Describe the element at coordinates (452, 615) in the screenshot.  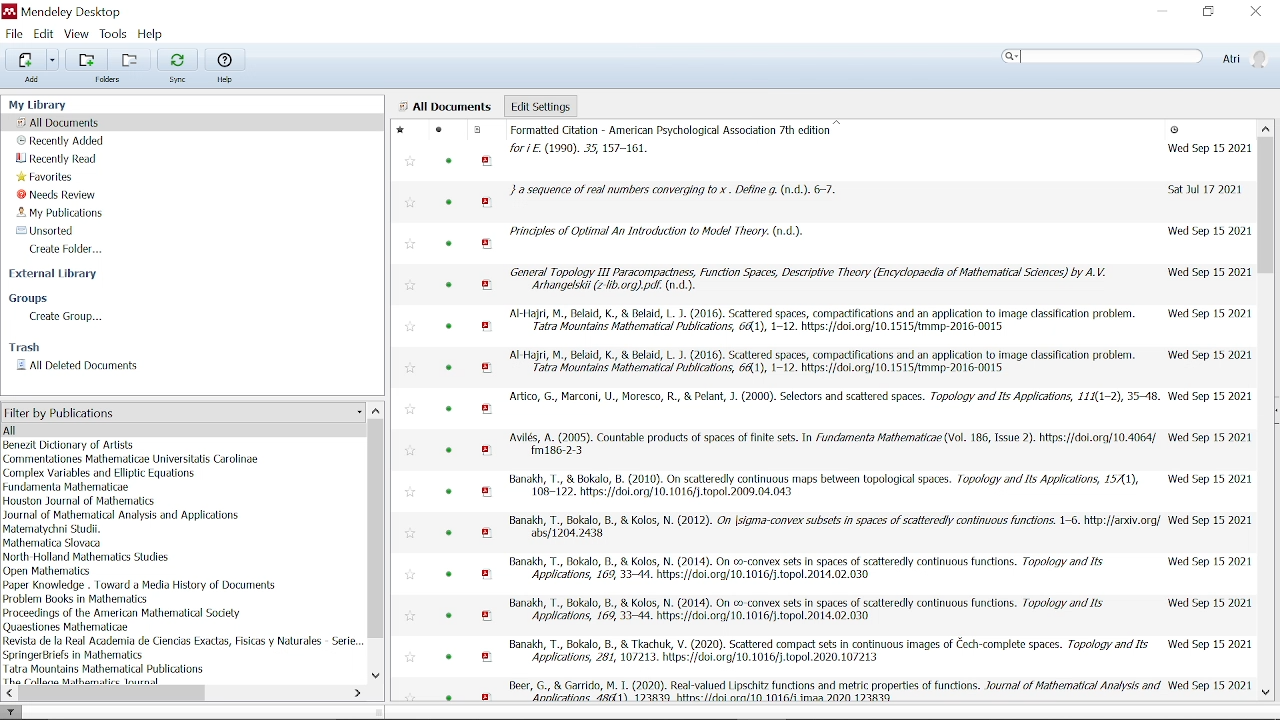
I see `status` at that location.